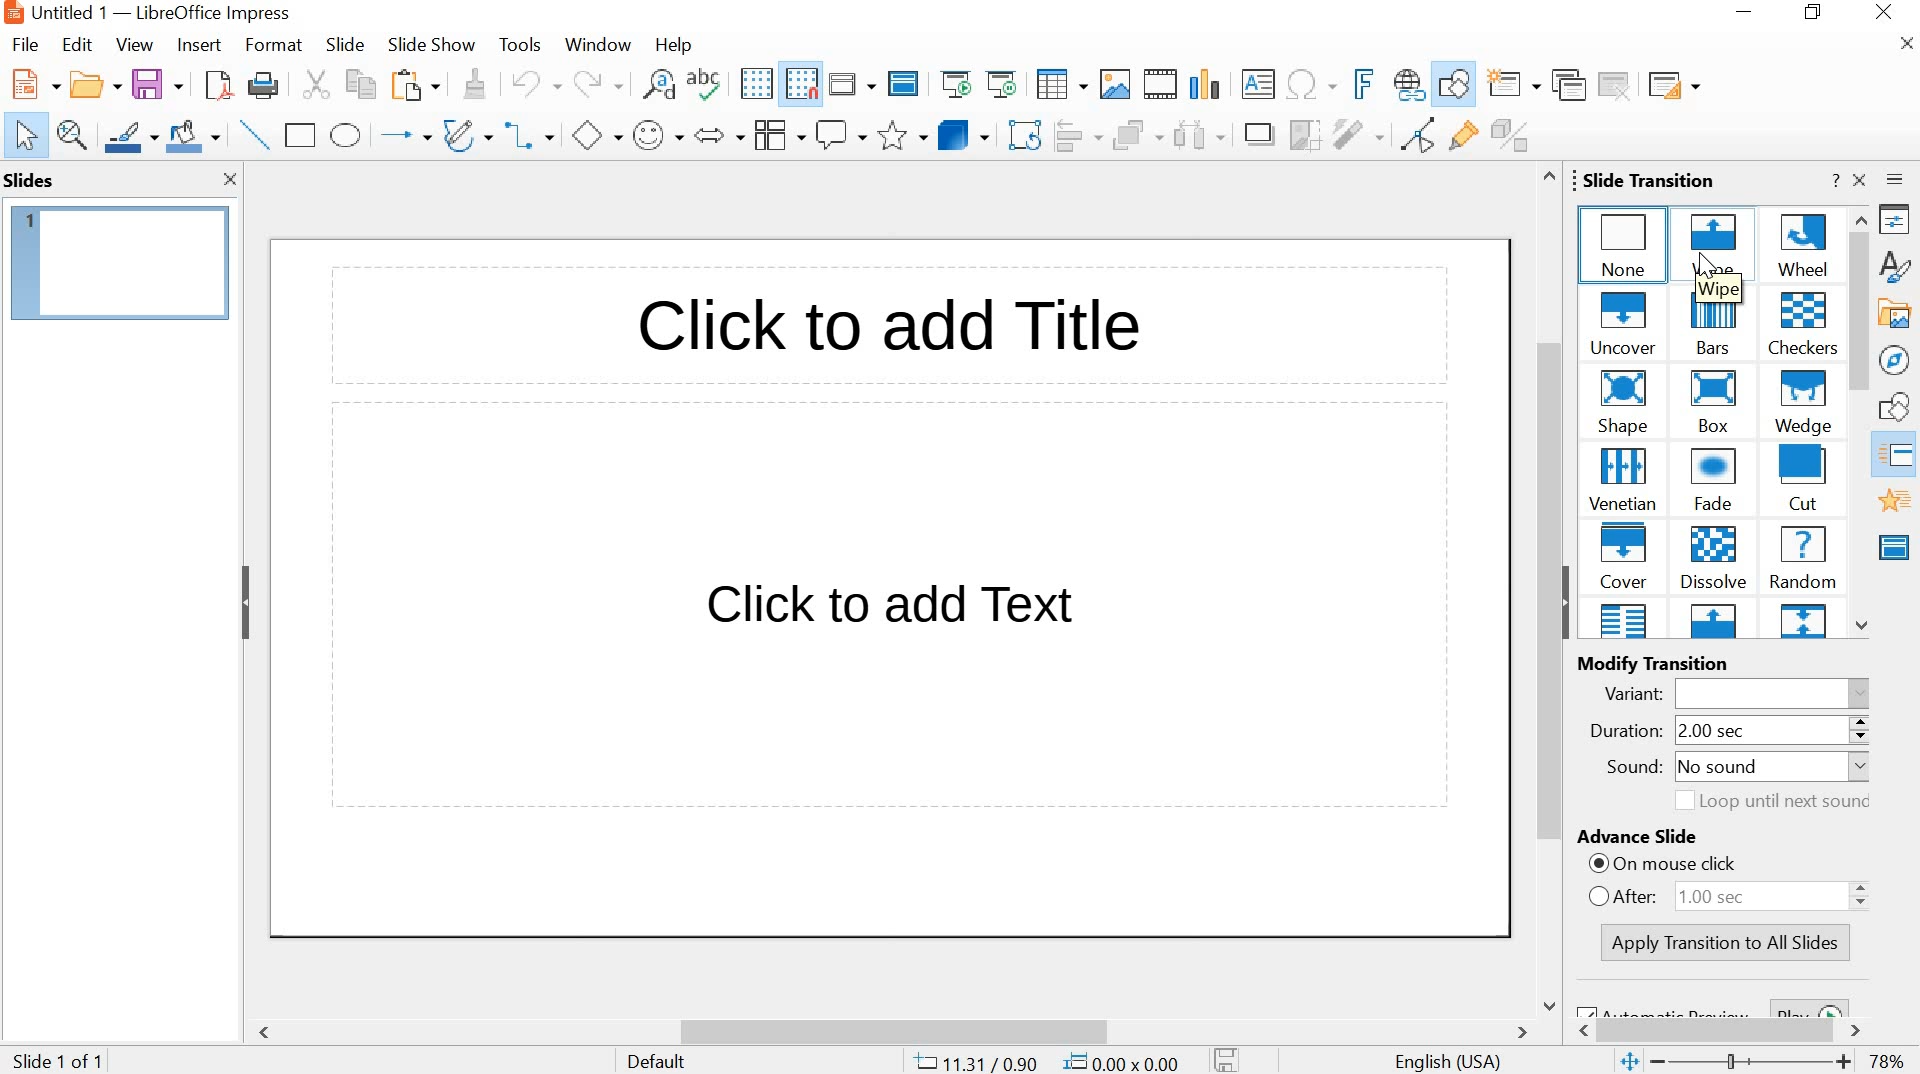 This screenshot has height=1074, width=1920. I want to click on SAVE AS PDF, so click(217, 85).